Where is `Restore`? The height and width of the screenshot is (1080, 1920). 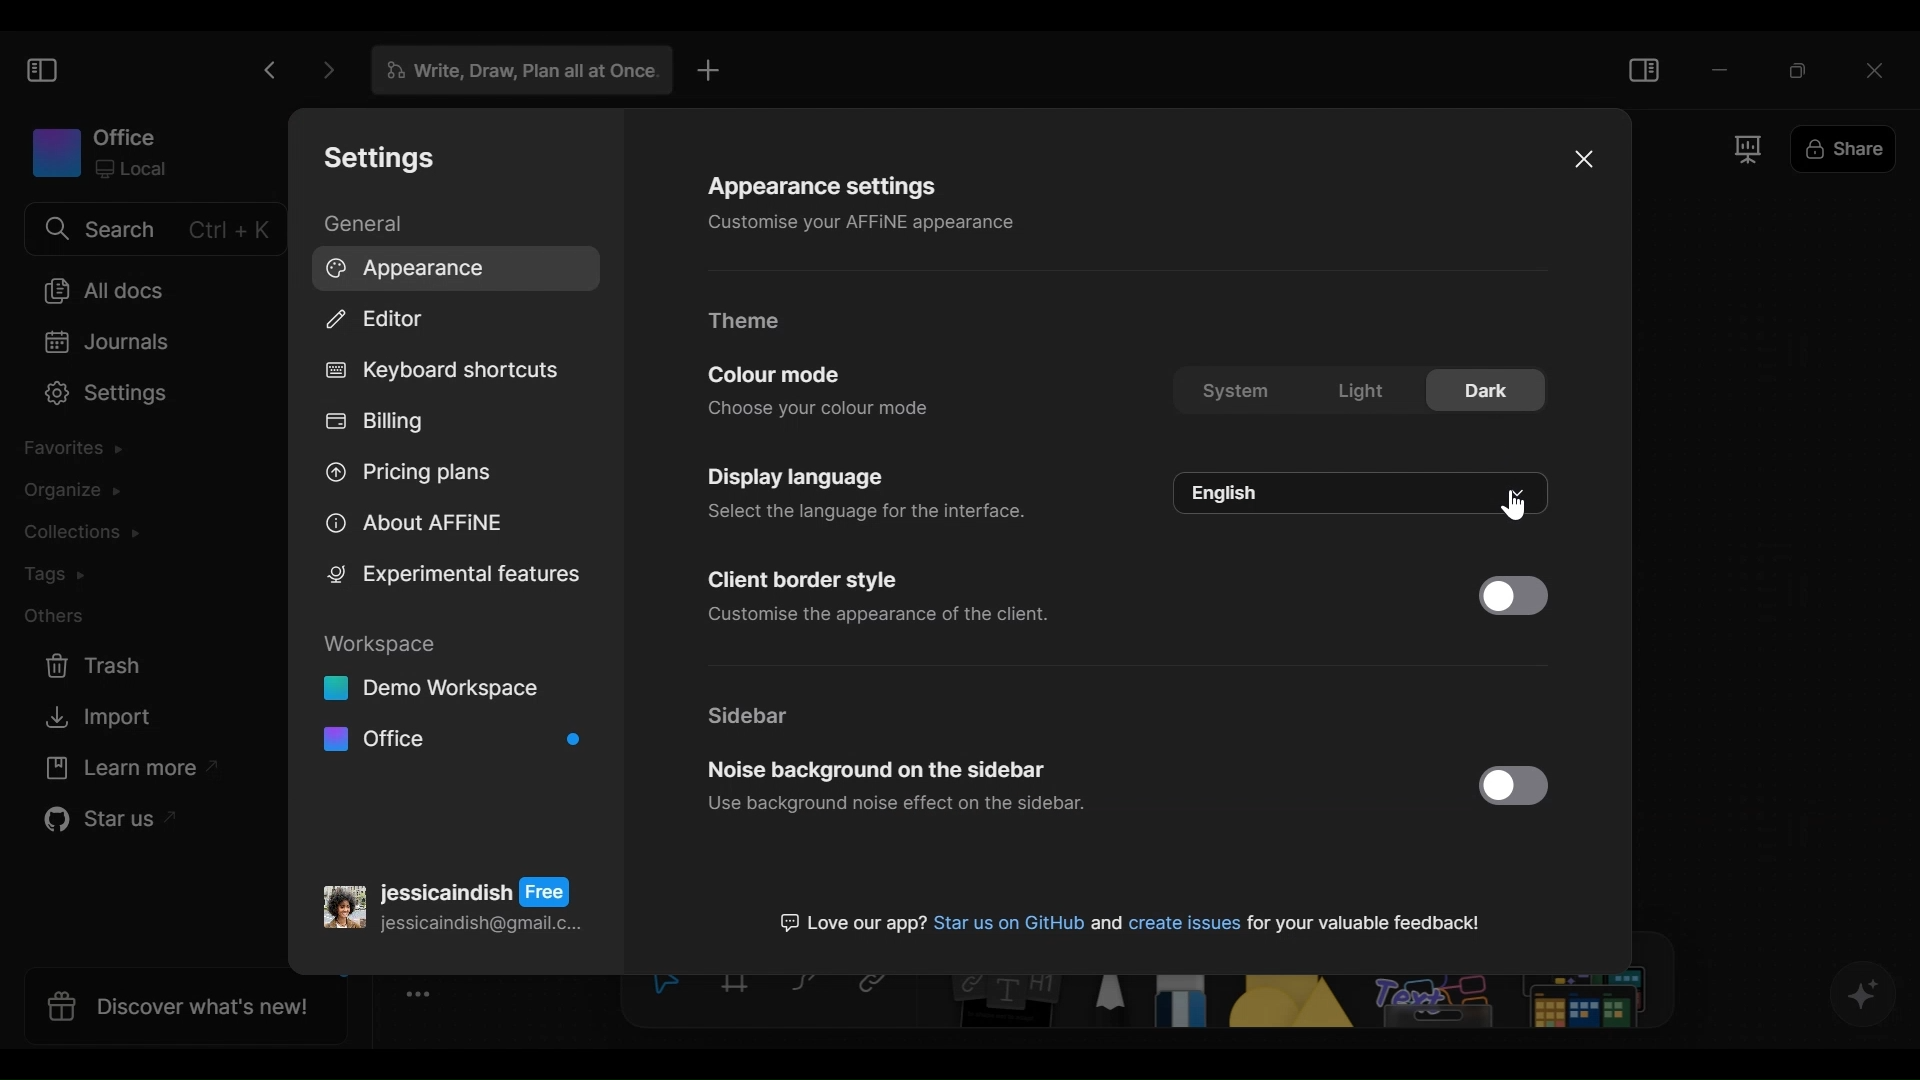
Restore is located at coordinates (1799, 67).